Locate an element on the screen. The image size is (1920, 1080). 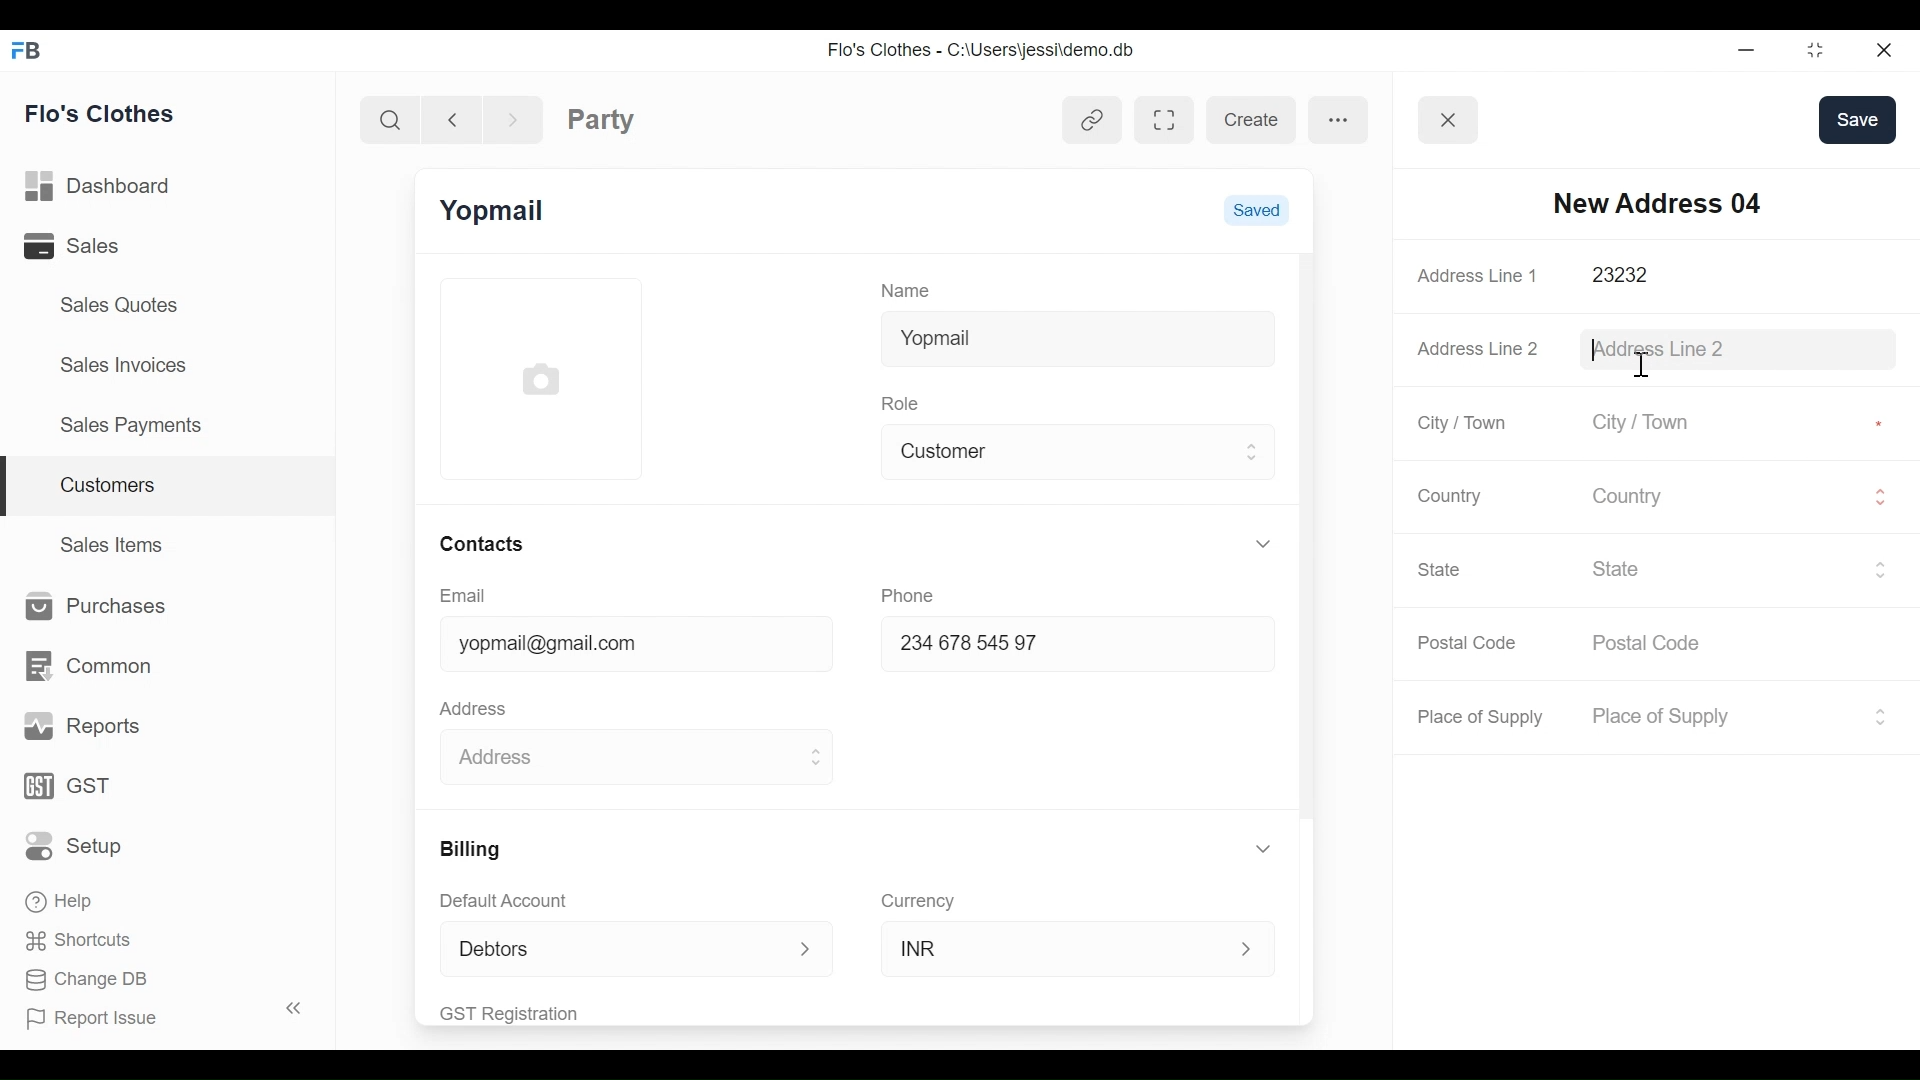
Shortcuts is located at coordinates (72, 939).